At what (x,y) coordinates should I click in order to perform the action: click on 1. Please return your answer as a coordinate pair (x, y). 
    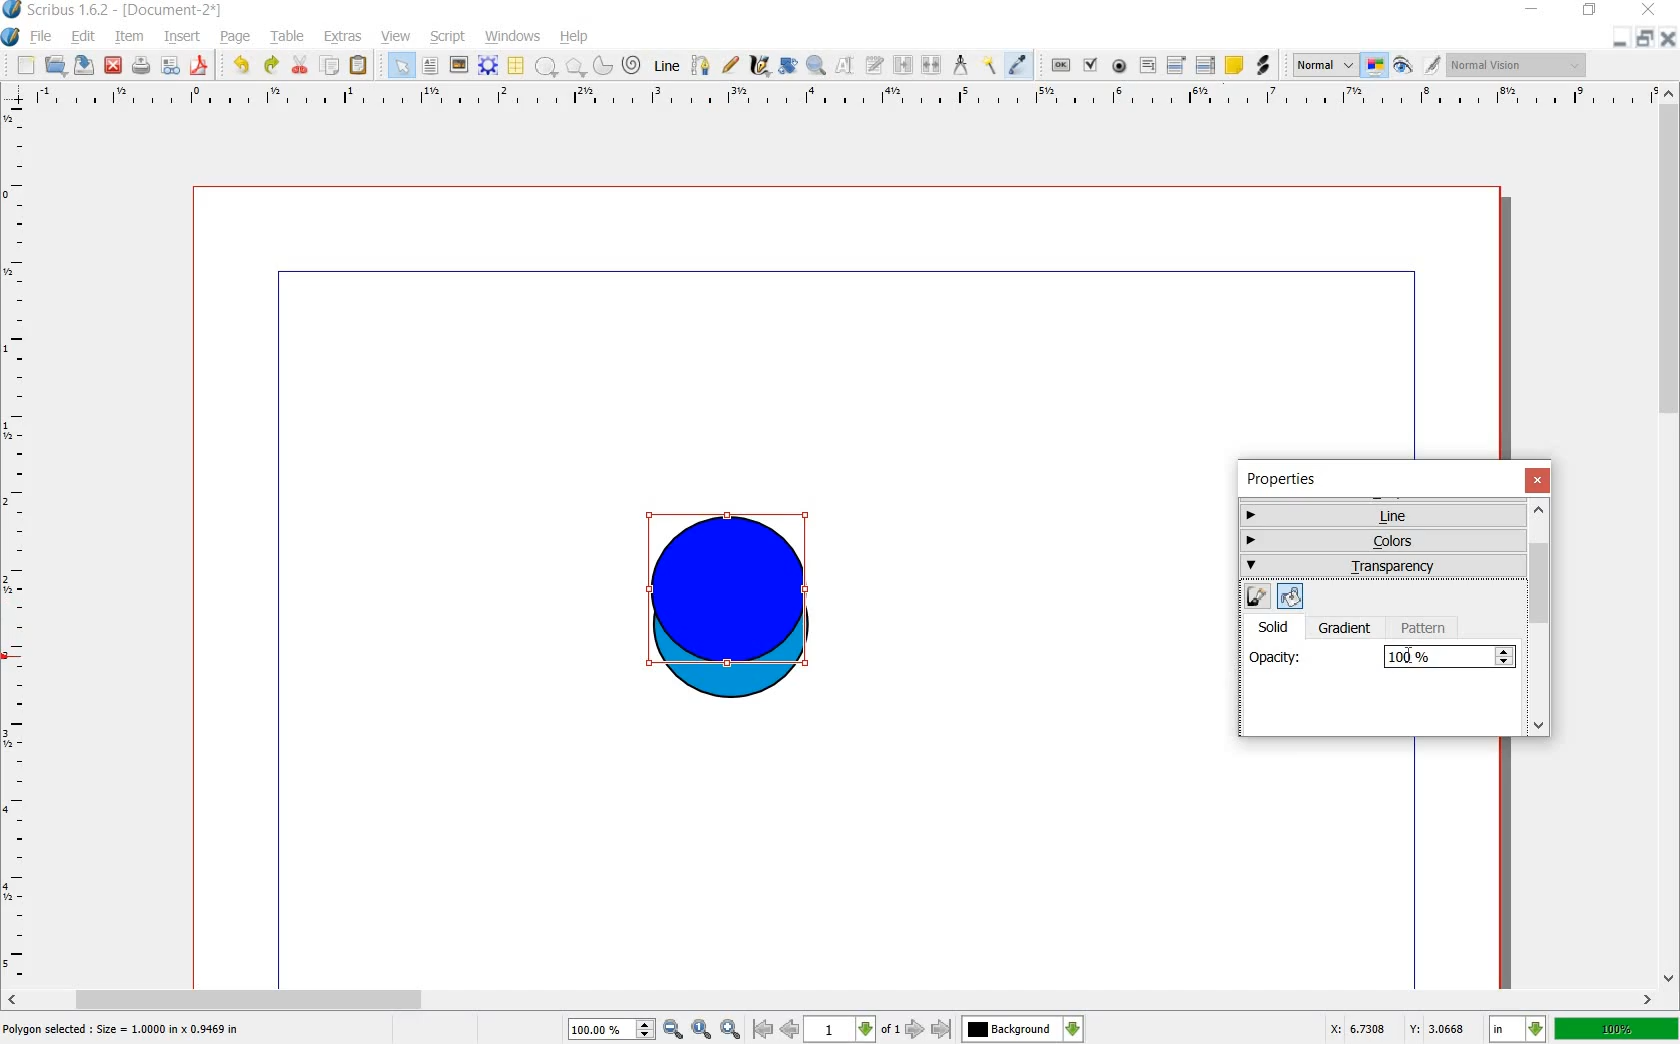
    Looking at the image, I should click on (840, 1030).